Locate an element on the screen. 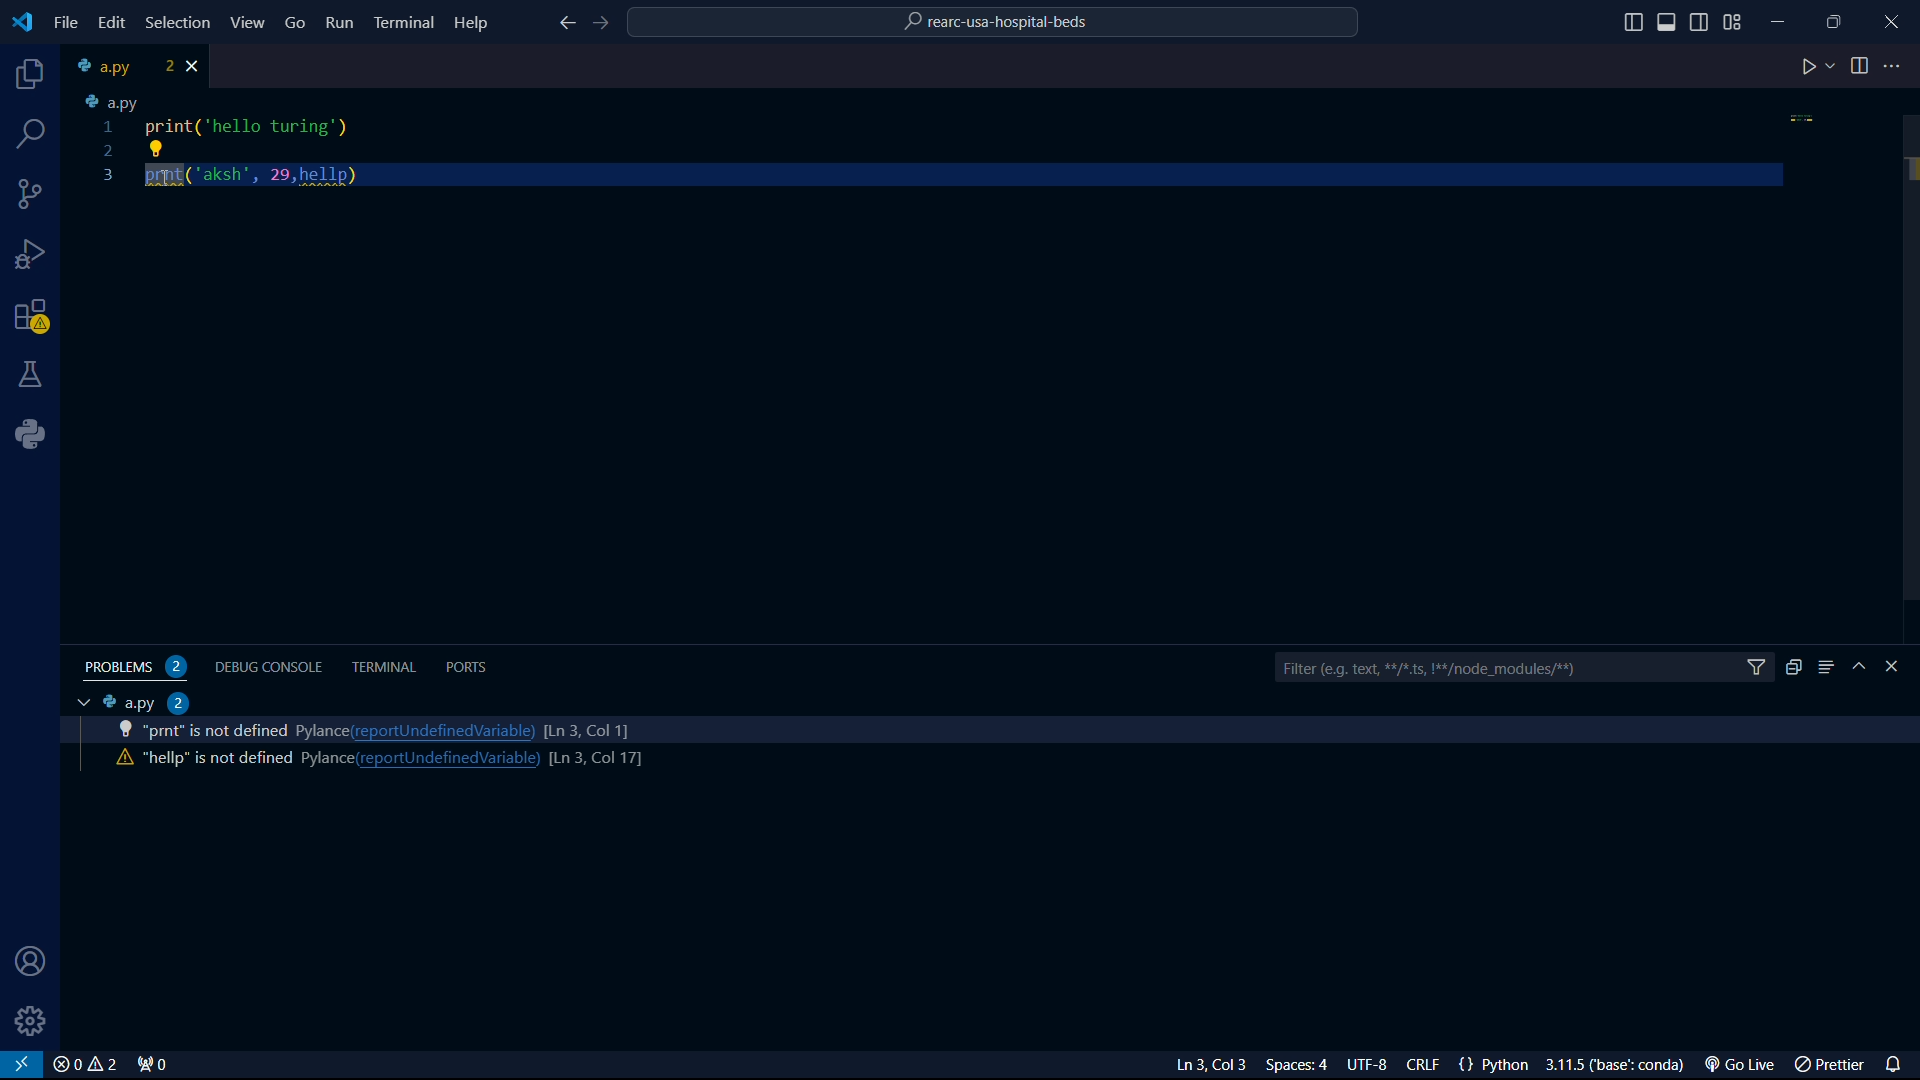 The image size is (1920, 1080). play is located at coordinates (1817, 68).